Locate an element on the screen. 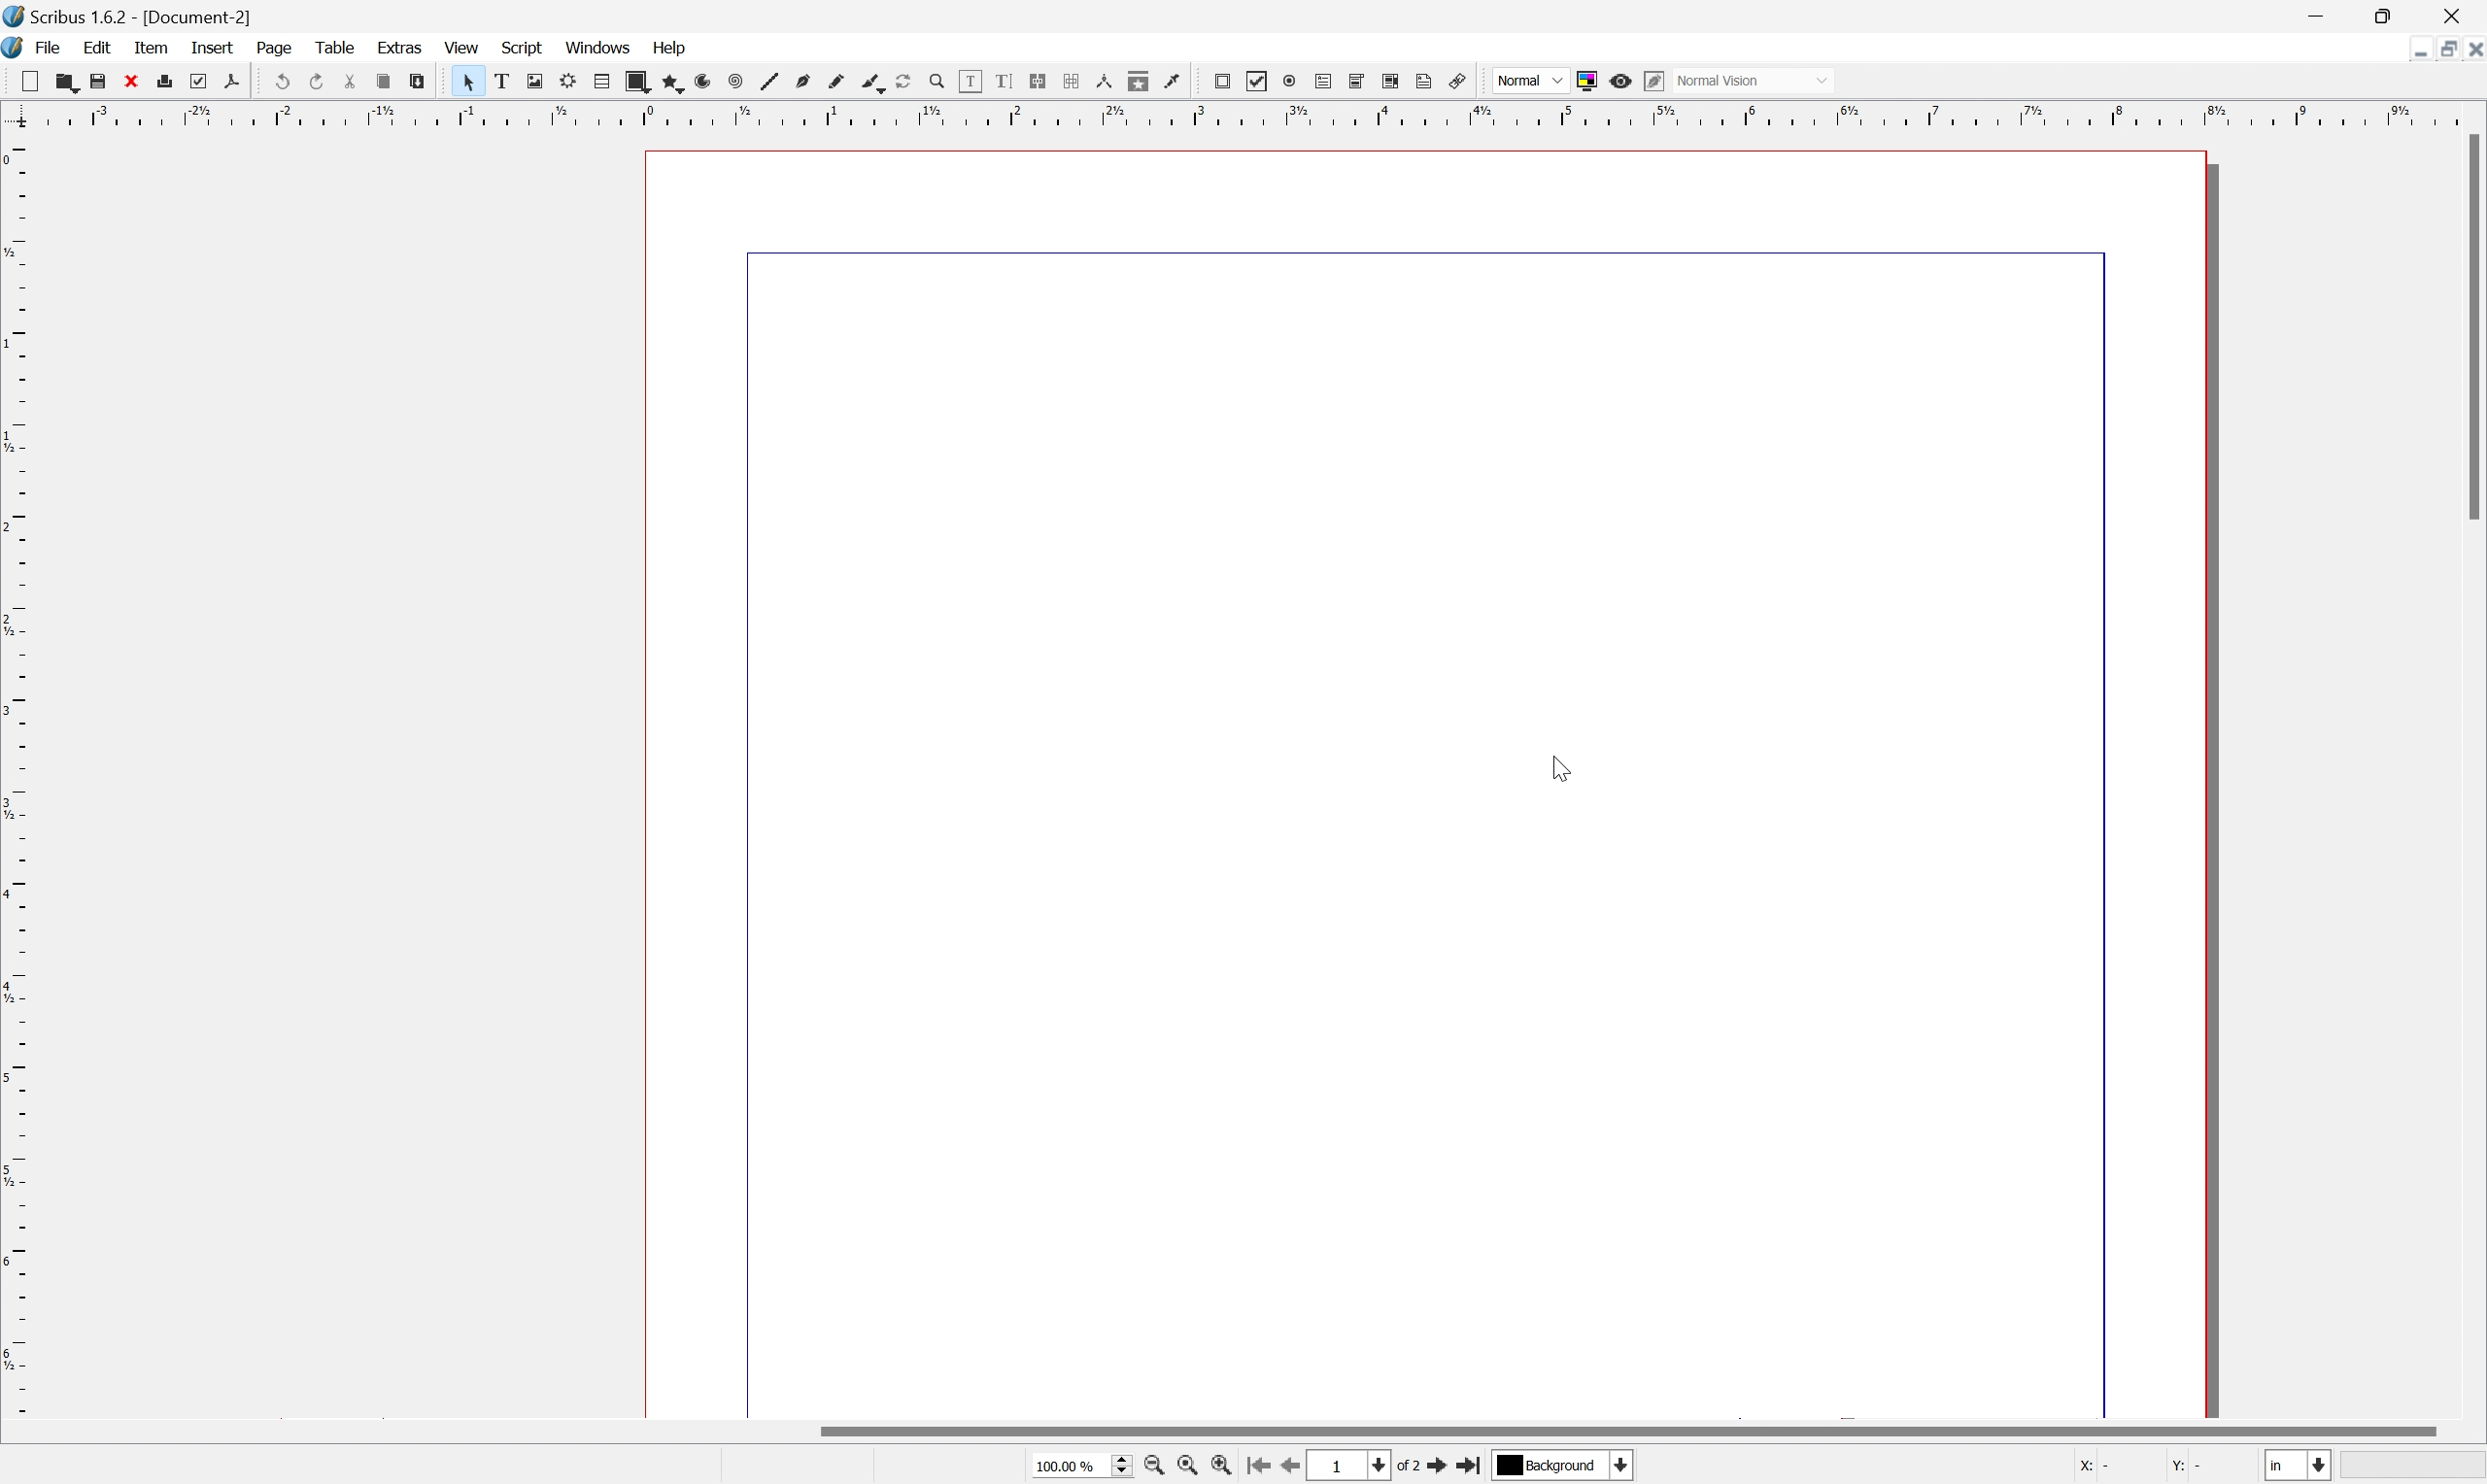 This screenshot has height=1484, width=2487. go to next page is located at coordinates (1438, 1468).